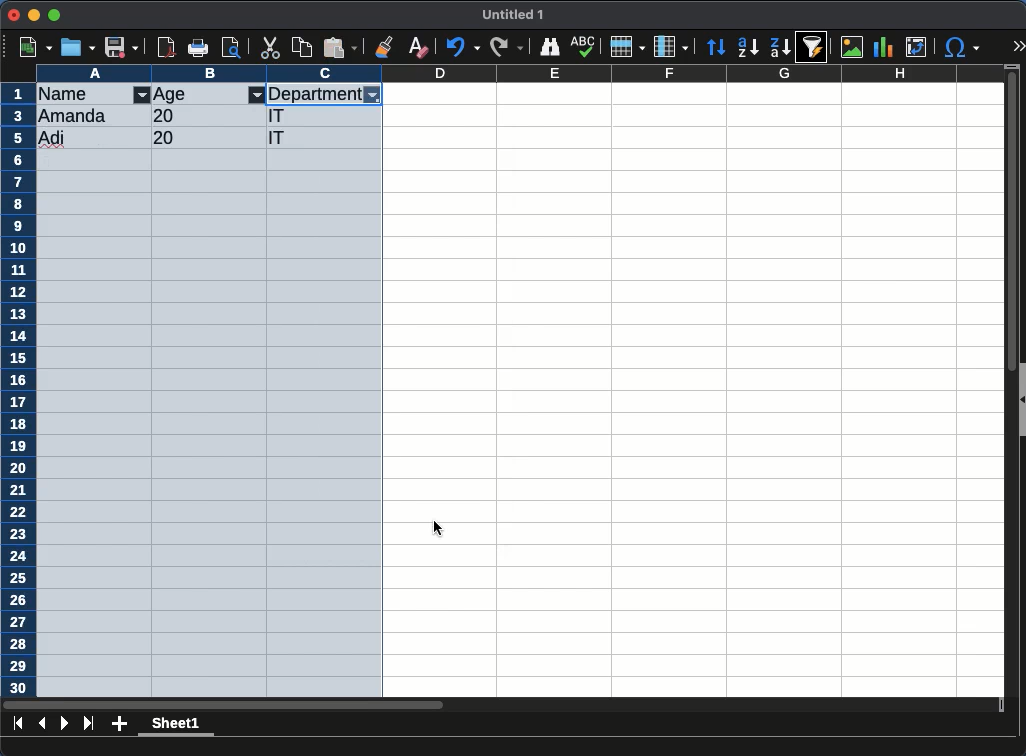 This screenshot has width=1026, height=756. I want to click on name, so click(73, 93).